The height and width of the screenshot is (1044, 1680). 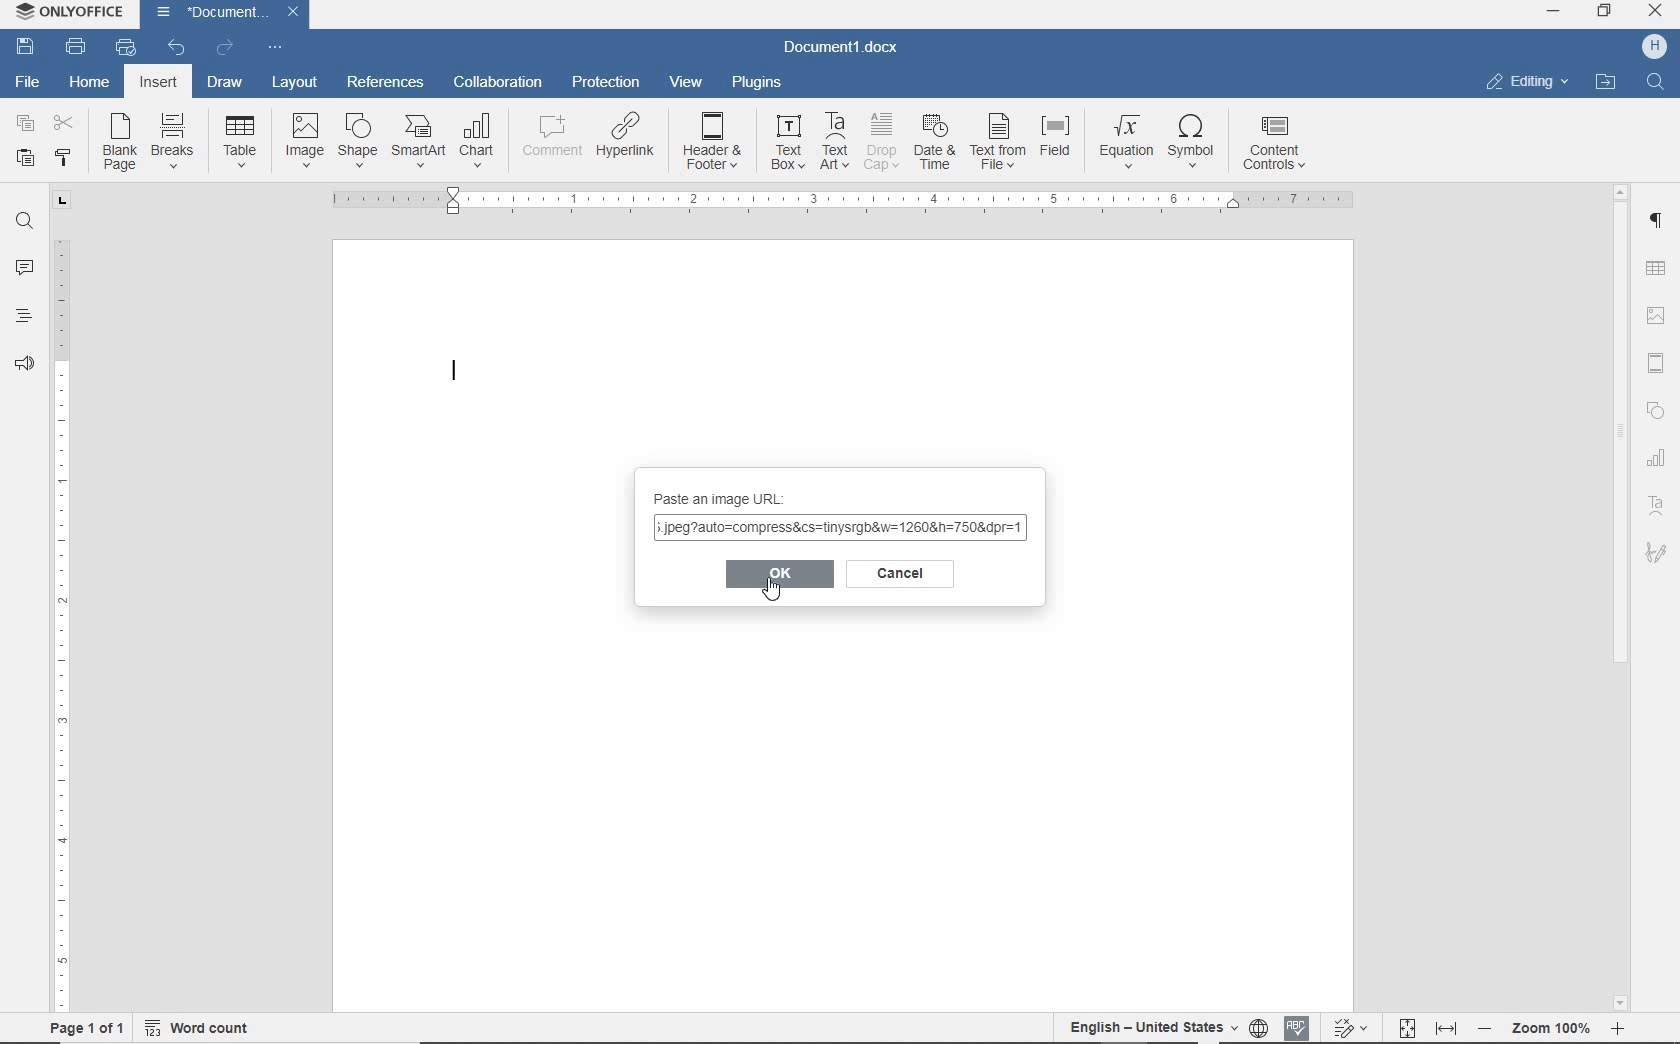 What do you see at coordinates (499, 81) in the screenshot?
I see `collaboration` at bounding box center [499, 81].